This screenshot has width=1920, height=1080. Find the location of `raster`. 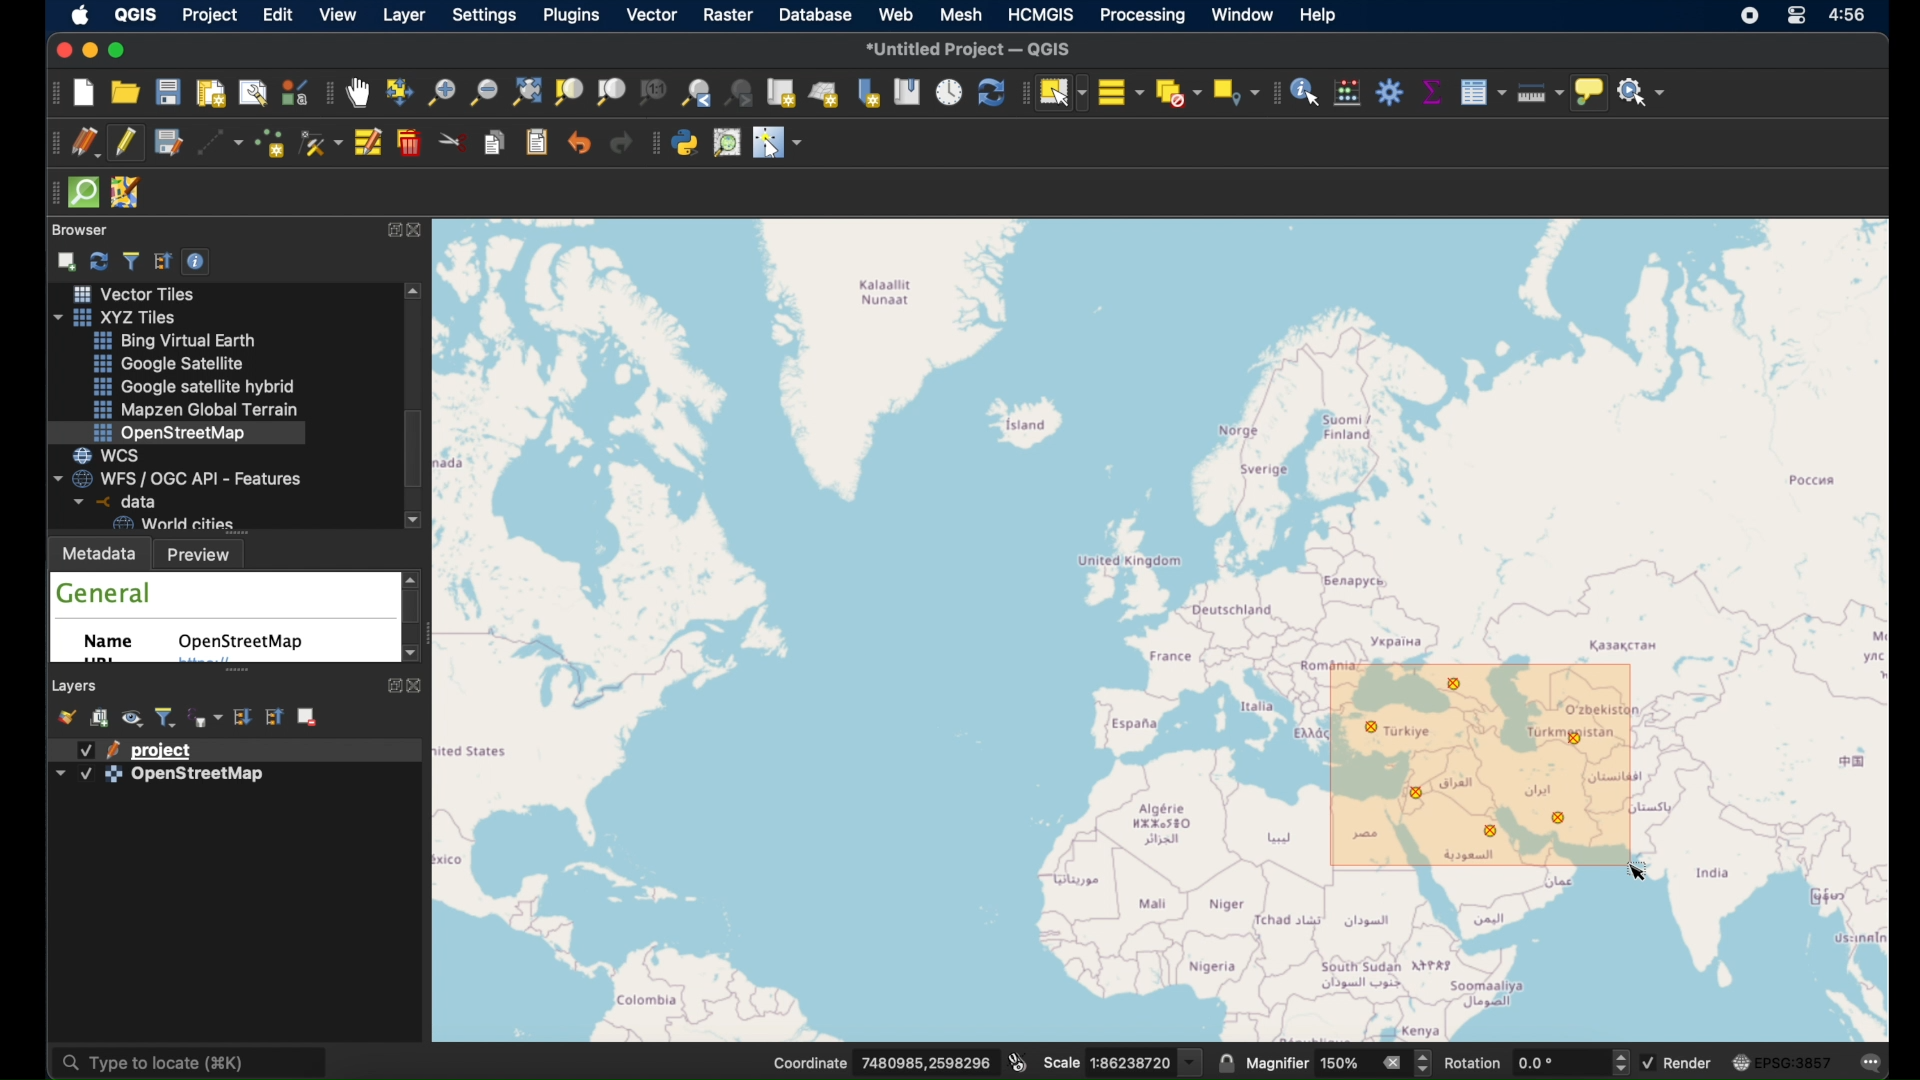

raster is located at coordinates (729, 14).